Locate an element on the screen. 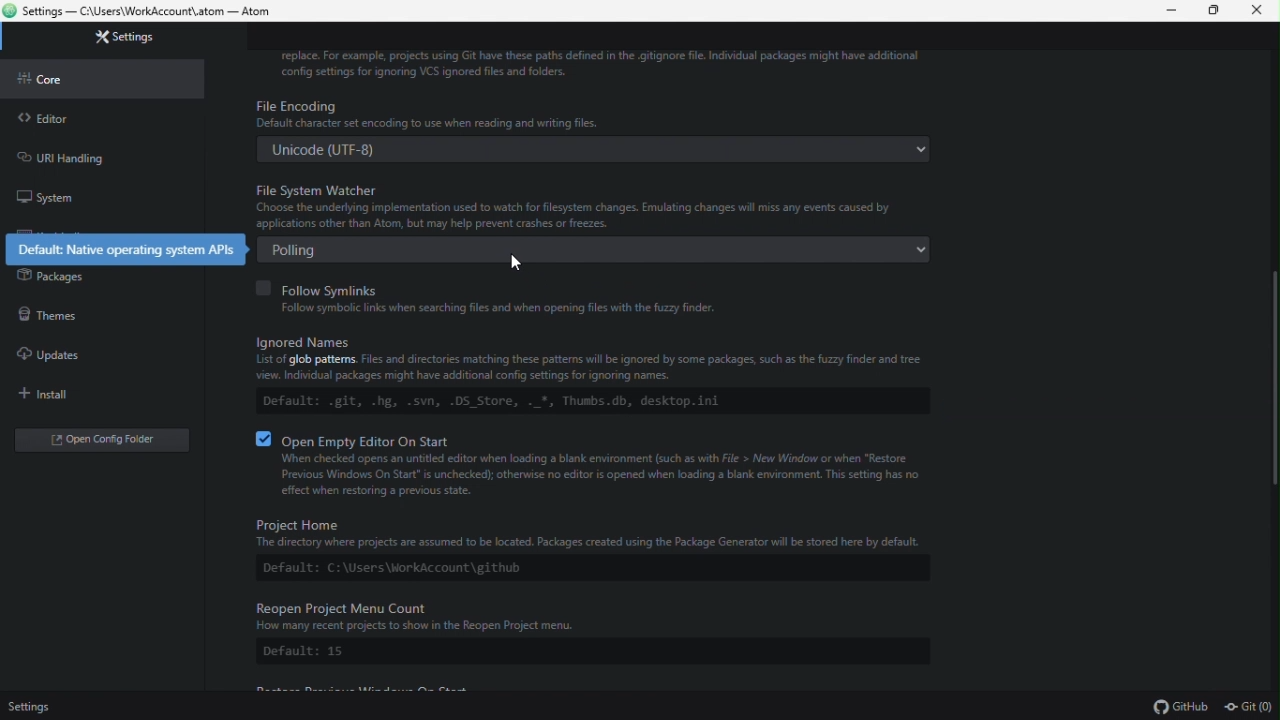  replace. For example, projects using GIT have these paths defined in the .gitignore file. Individual packages might have additional config settings for ignoring VCS ignored files and folders is located at coordinates (610, 60).